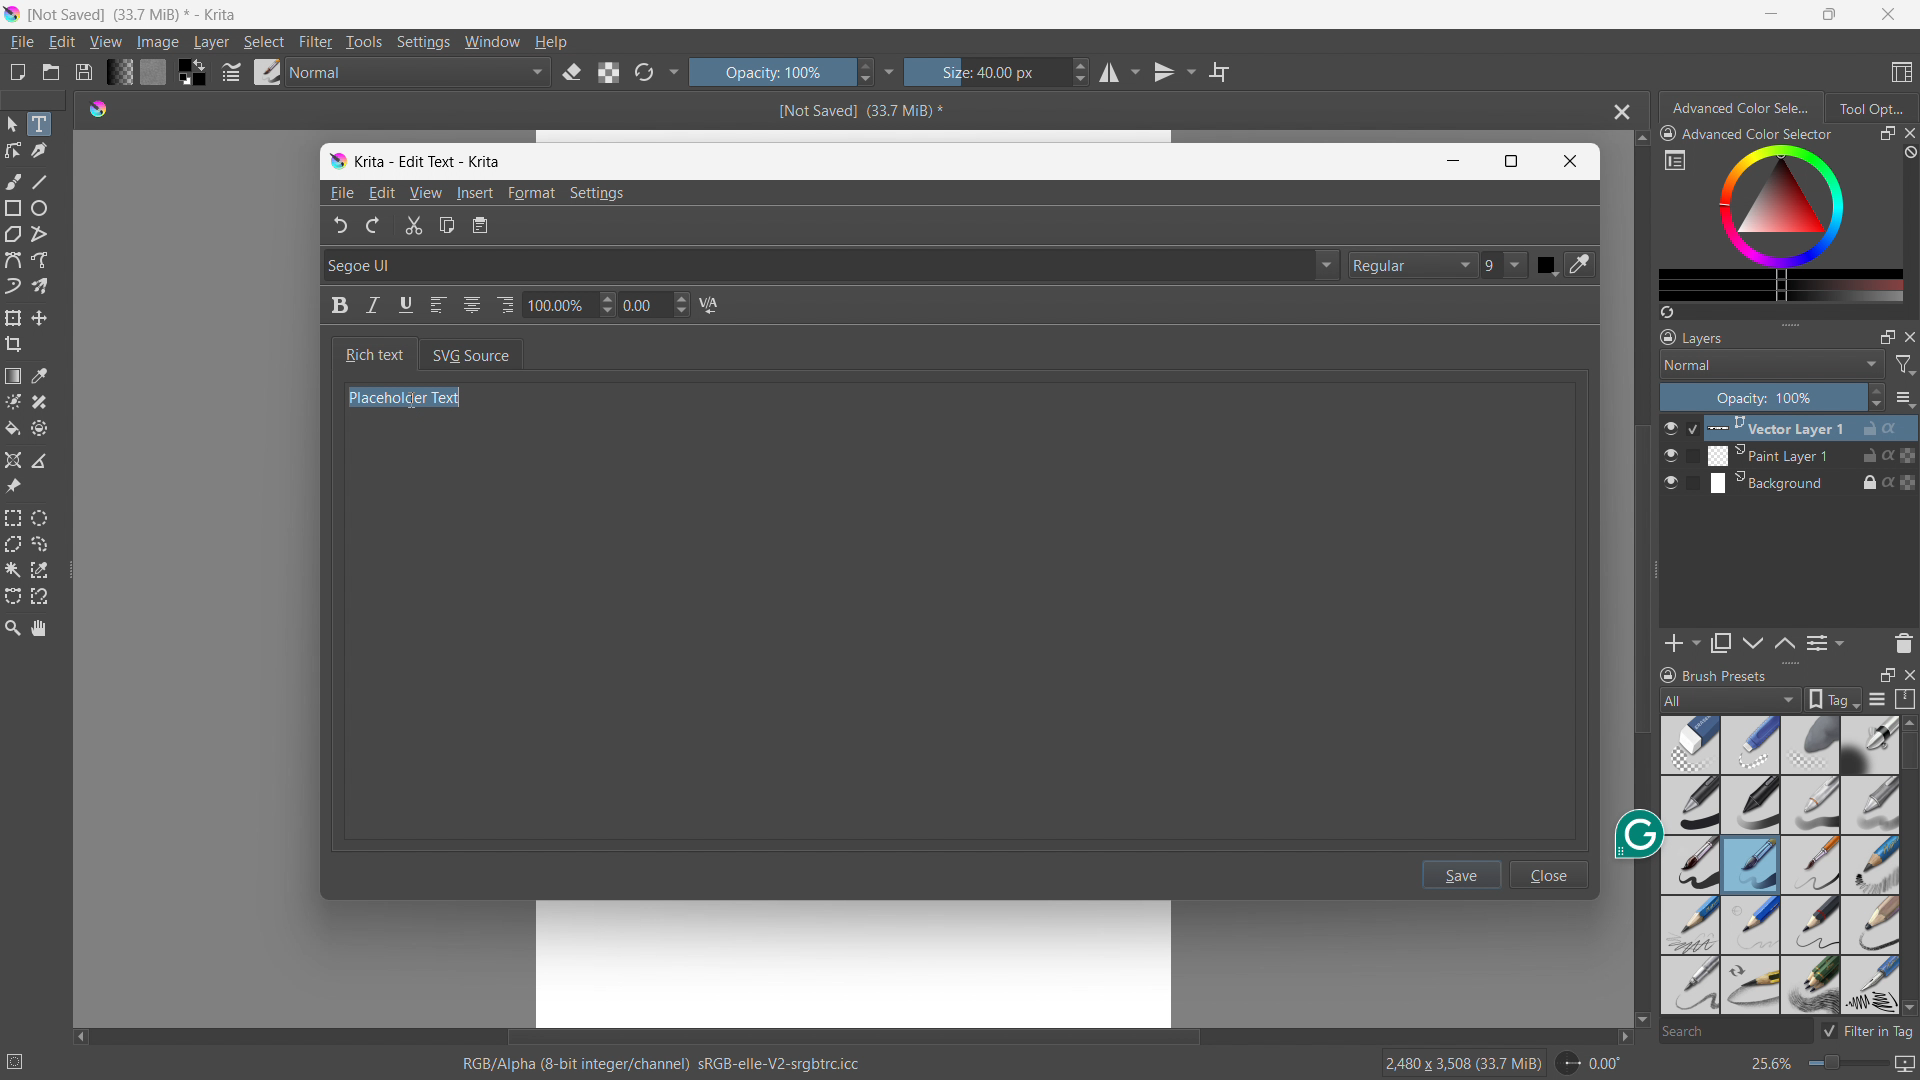 Image resolution: width=1920 pixels, height=1080 pixels. I want to click on save, so click(1463, 874).